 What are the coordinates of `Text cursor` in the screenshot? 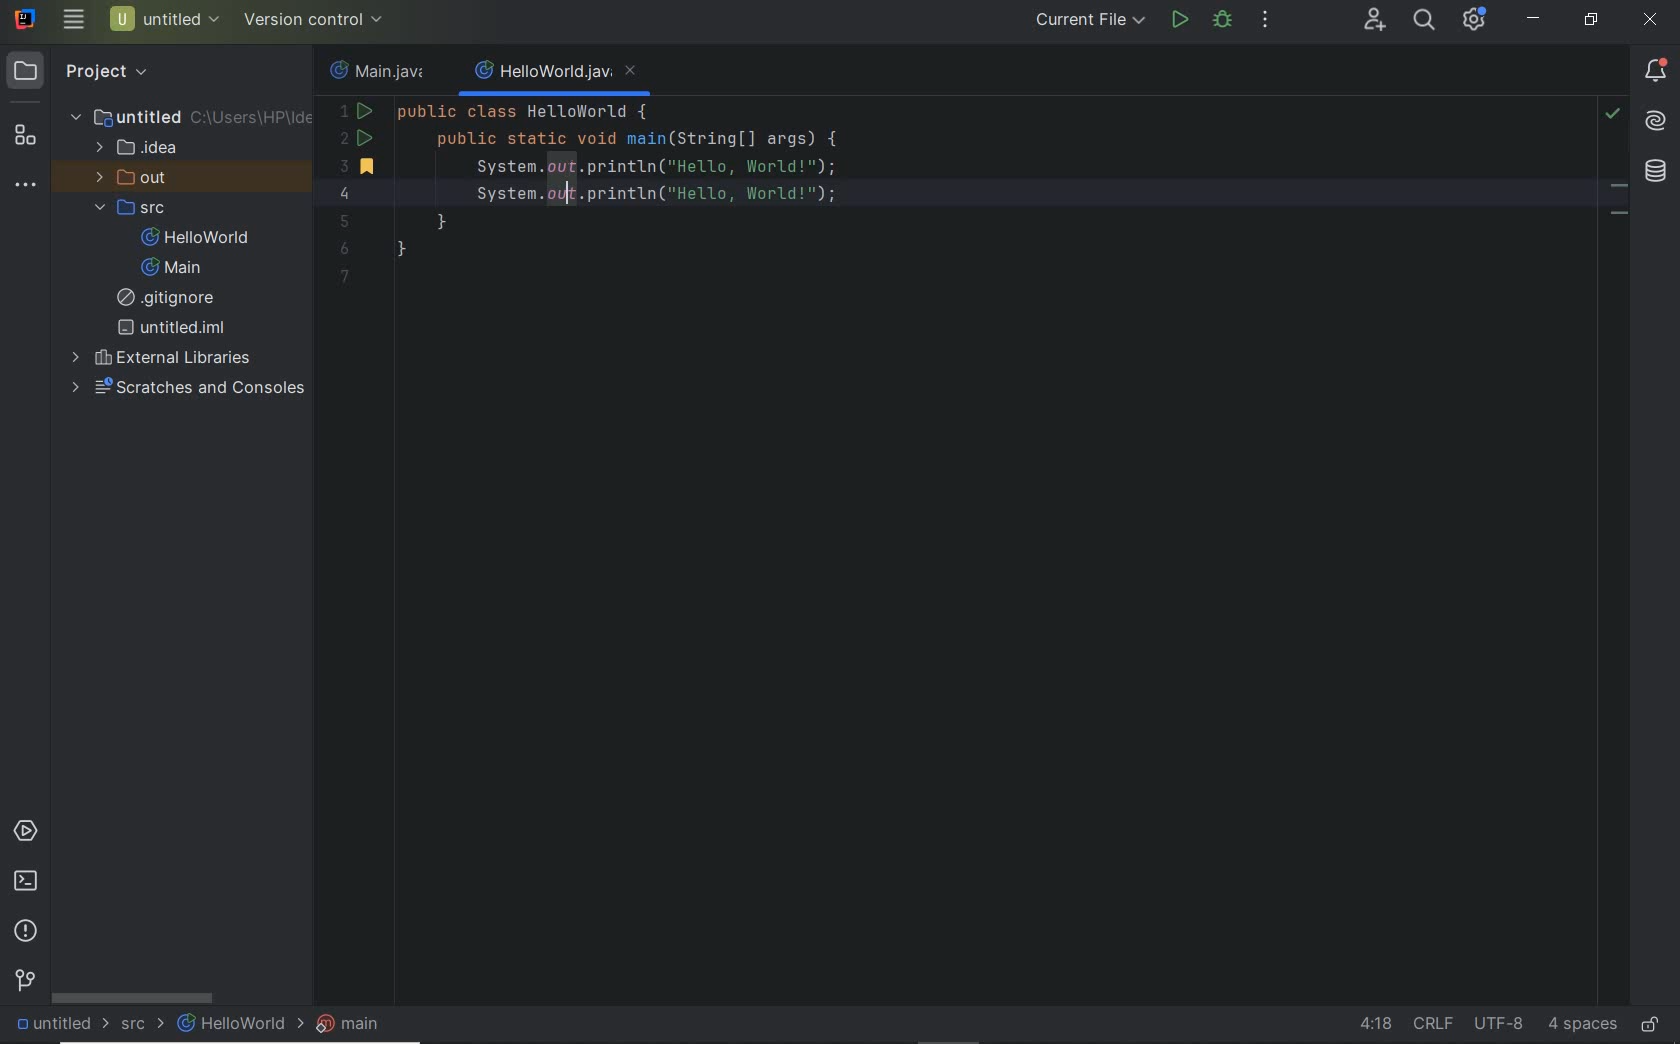 It's located at (581, 203).